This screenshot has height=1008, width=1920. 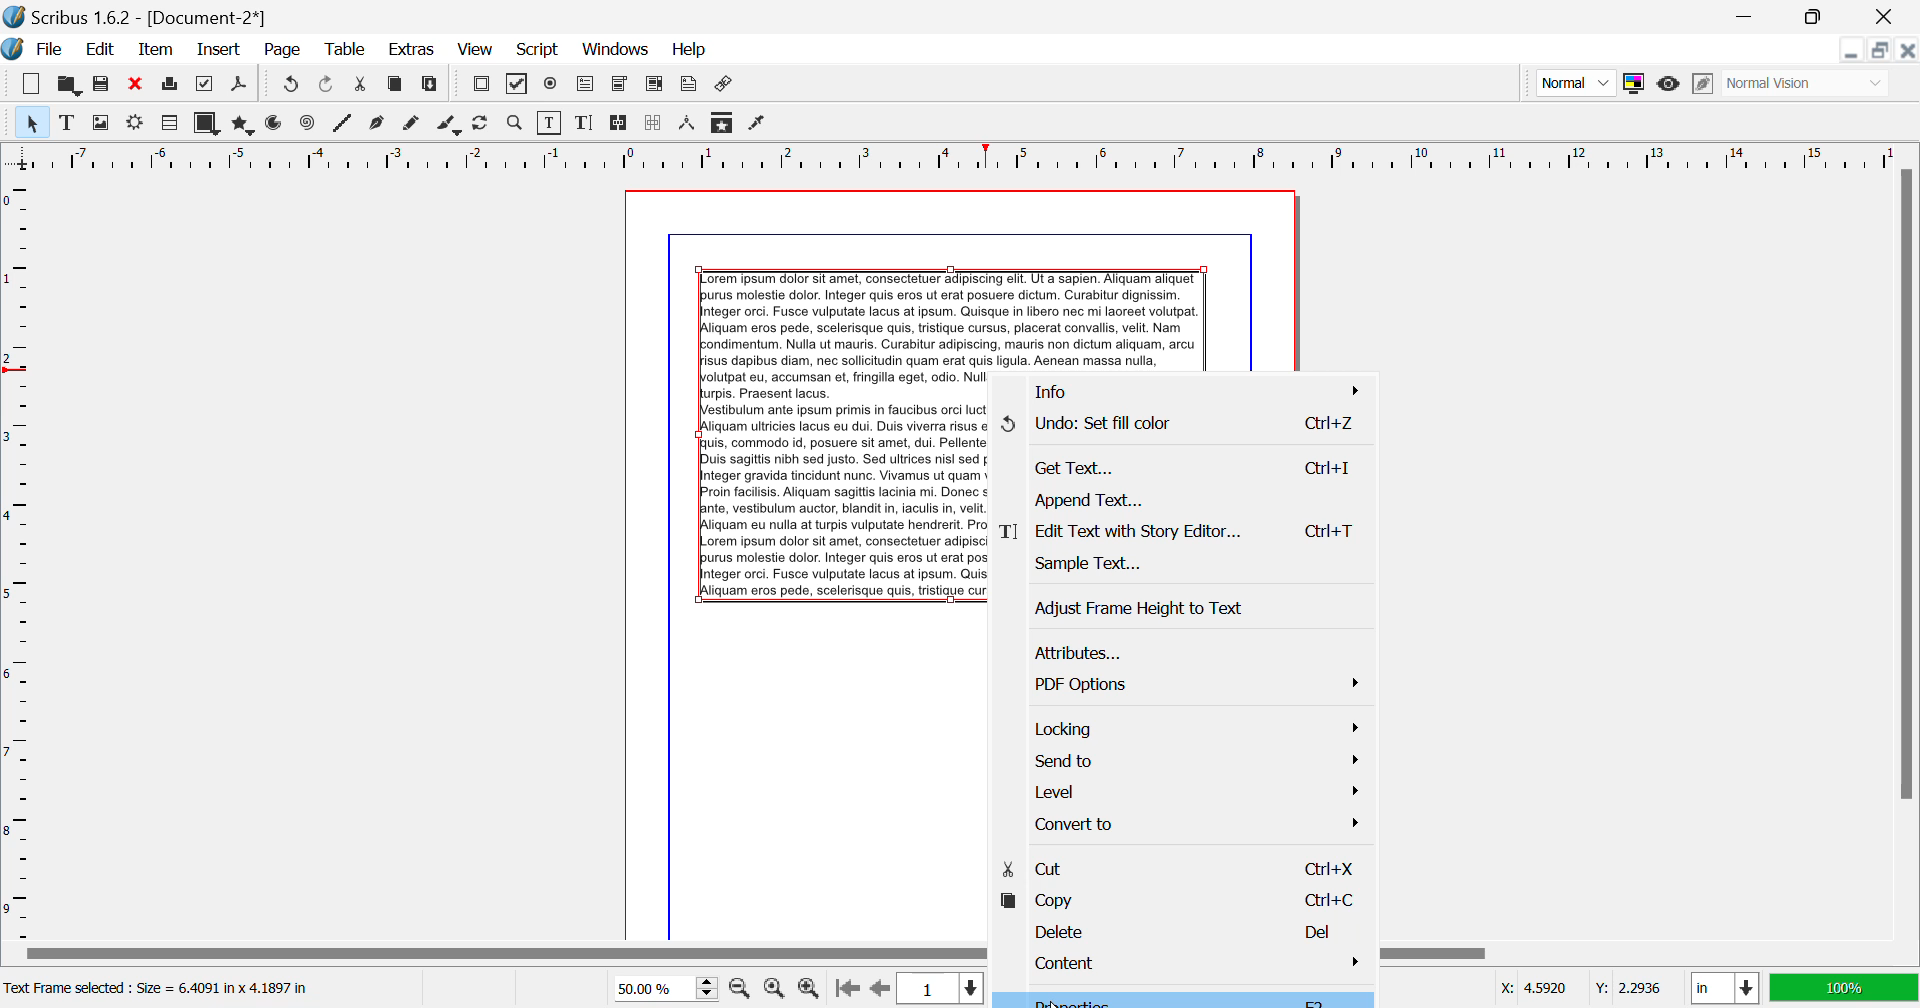 What do you see at coordinates (1180, 652) in the screenshot?
I see `Attributes` at bounding box center [1180, 652].